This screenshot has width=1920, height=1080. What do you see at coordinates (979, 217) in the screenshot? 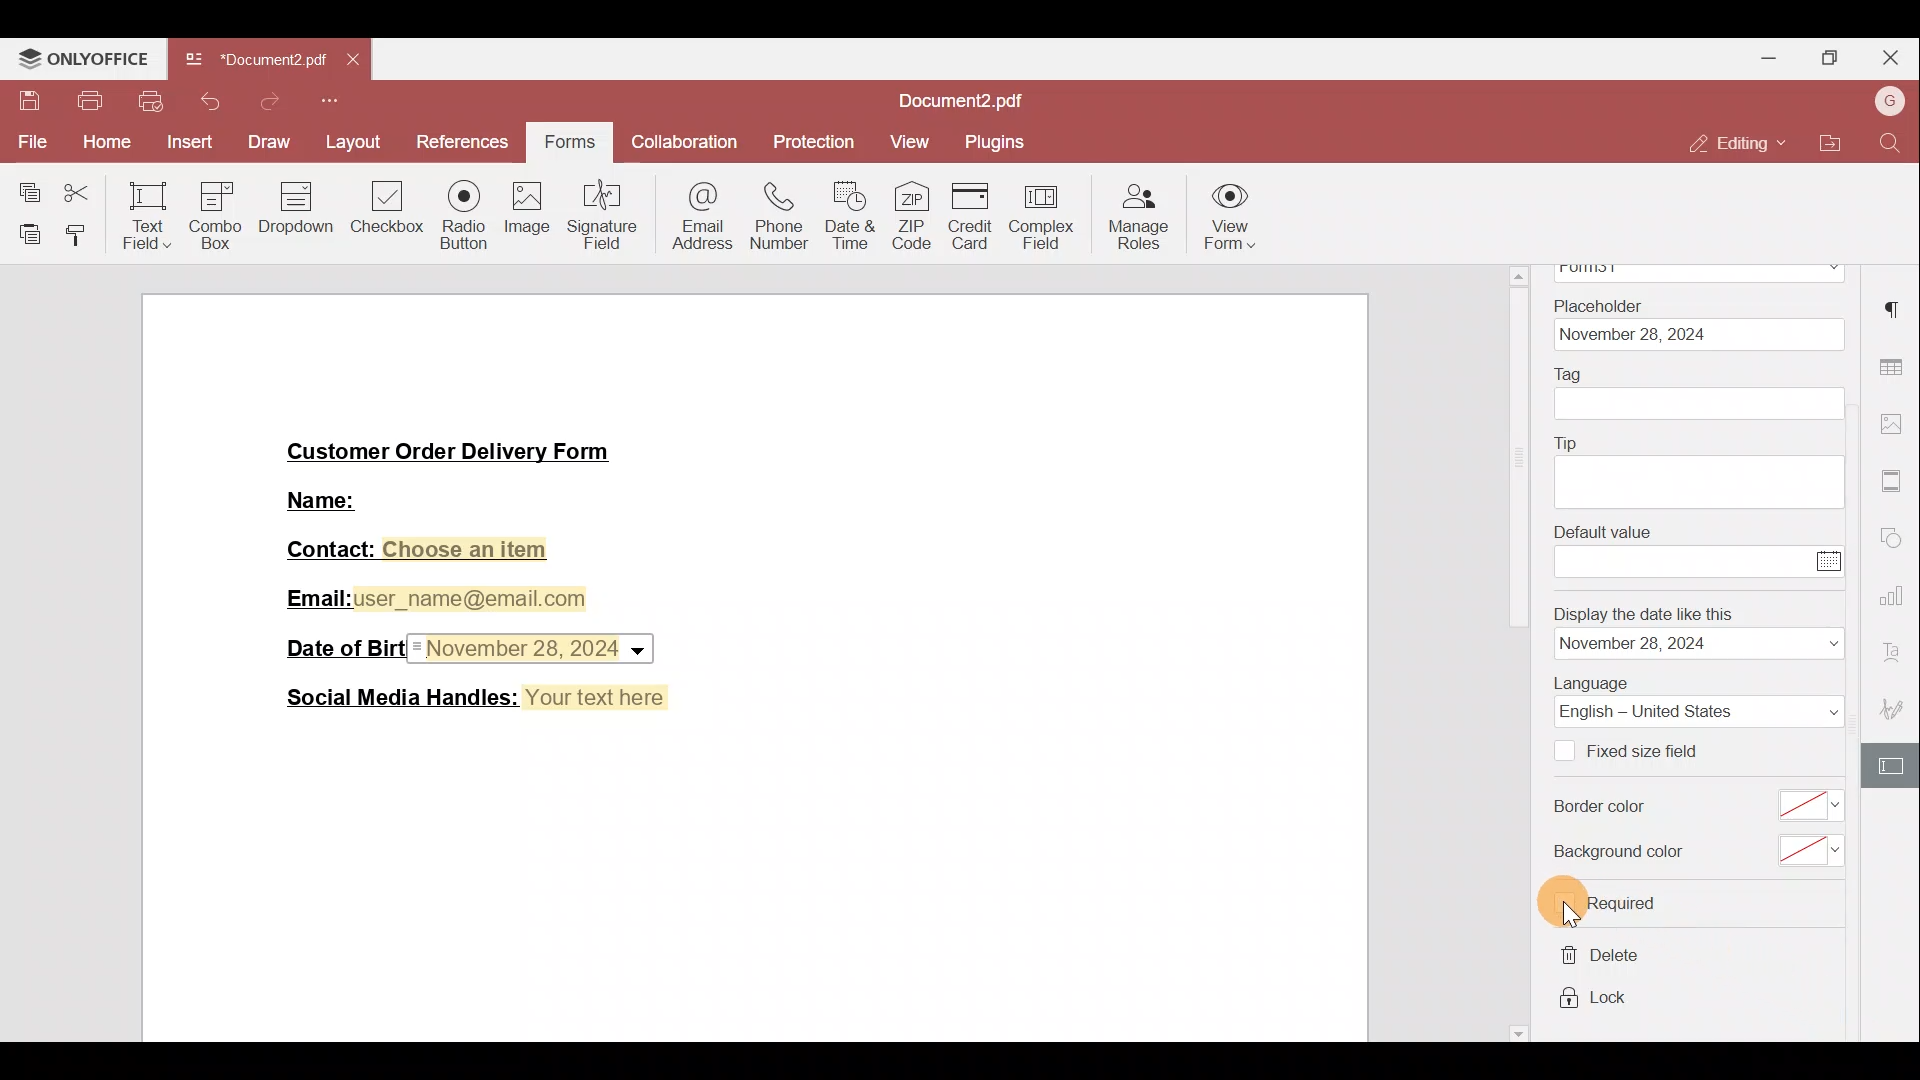
I see `Credit card` at bounding box center [979, 217].